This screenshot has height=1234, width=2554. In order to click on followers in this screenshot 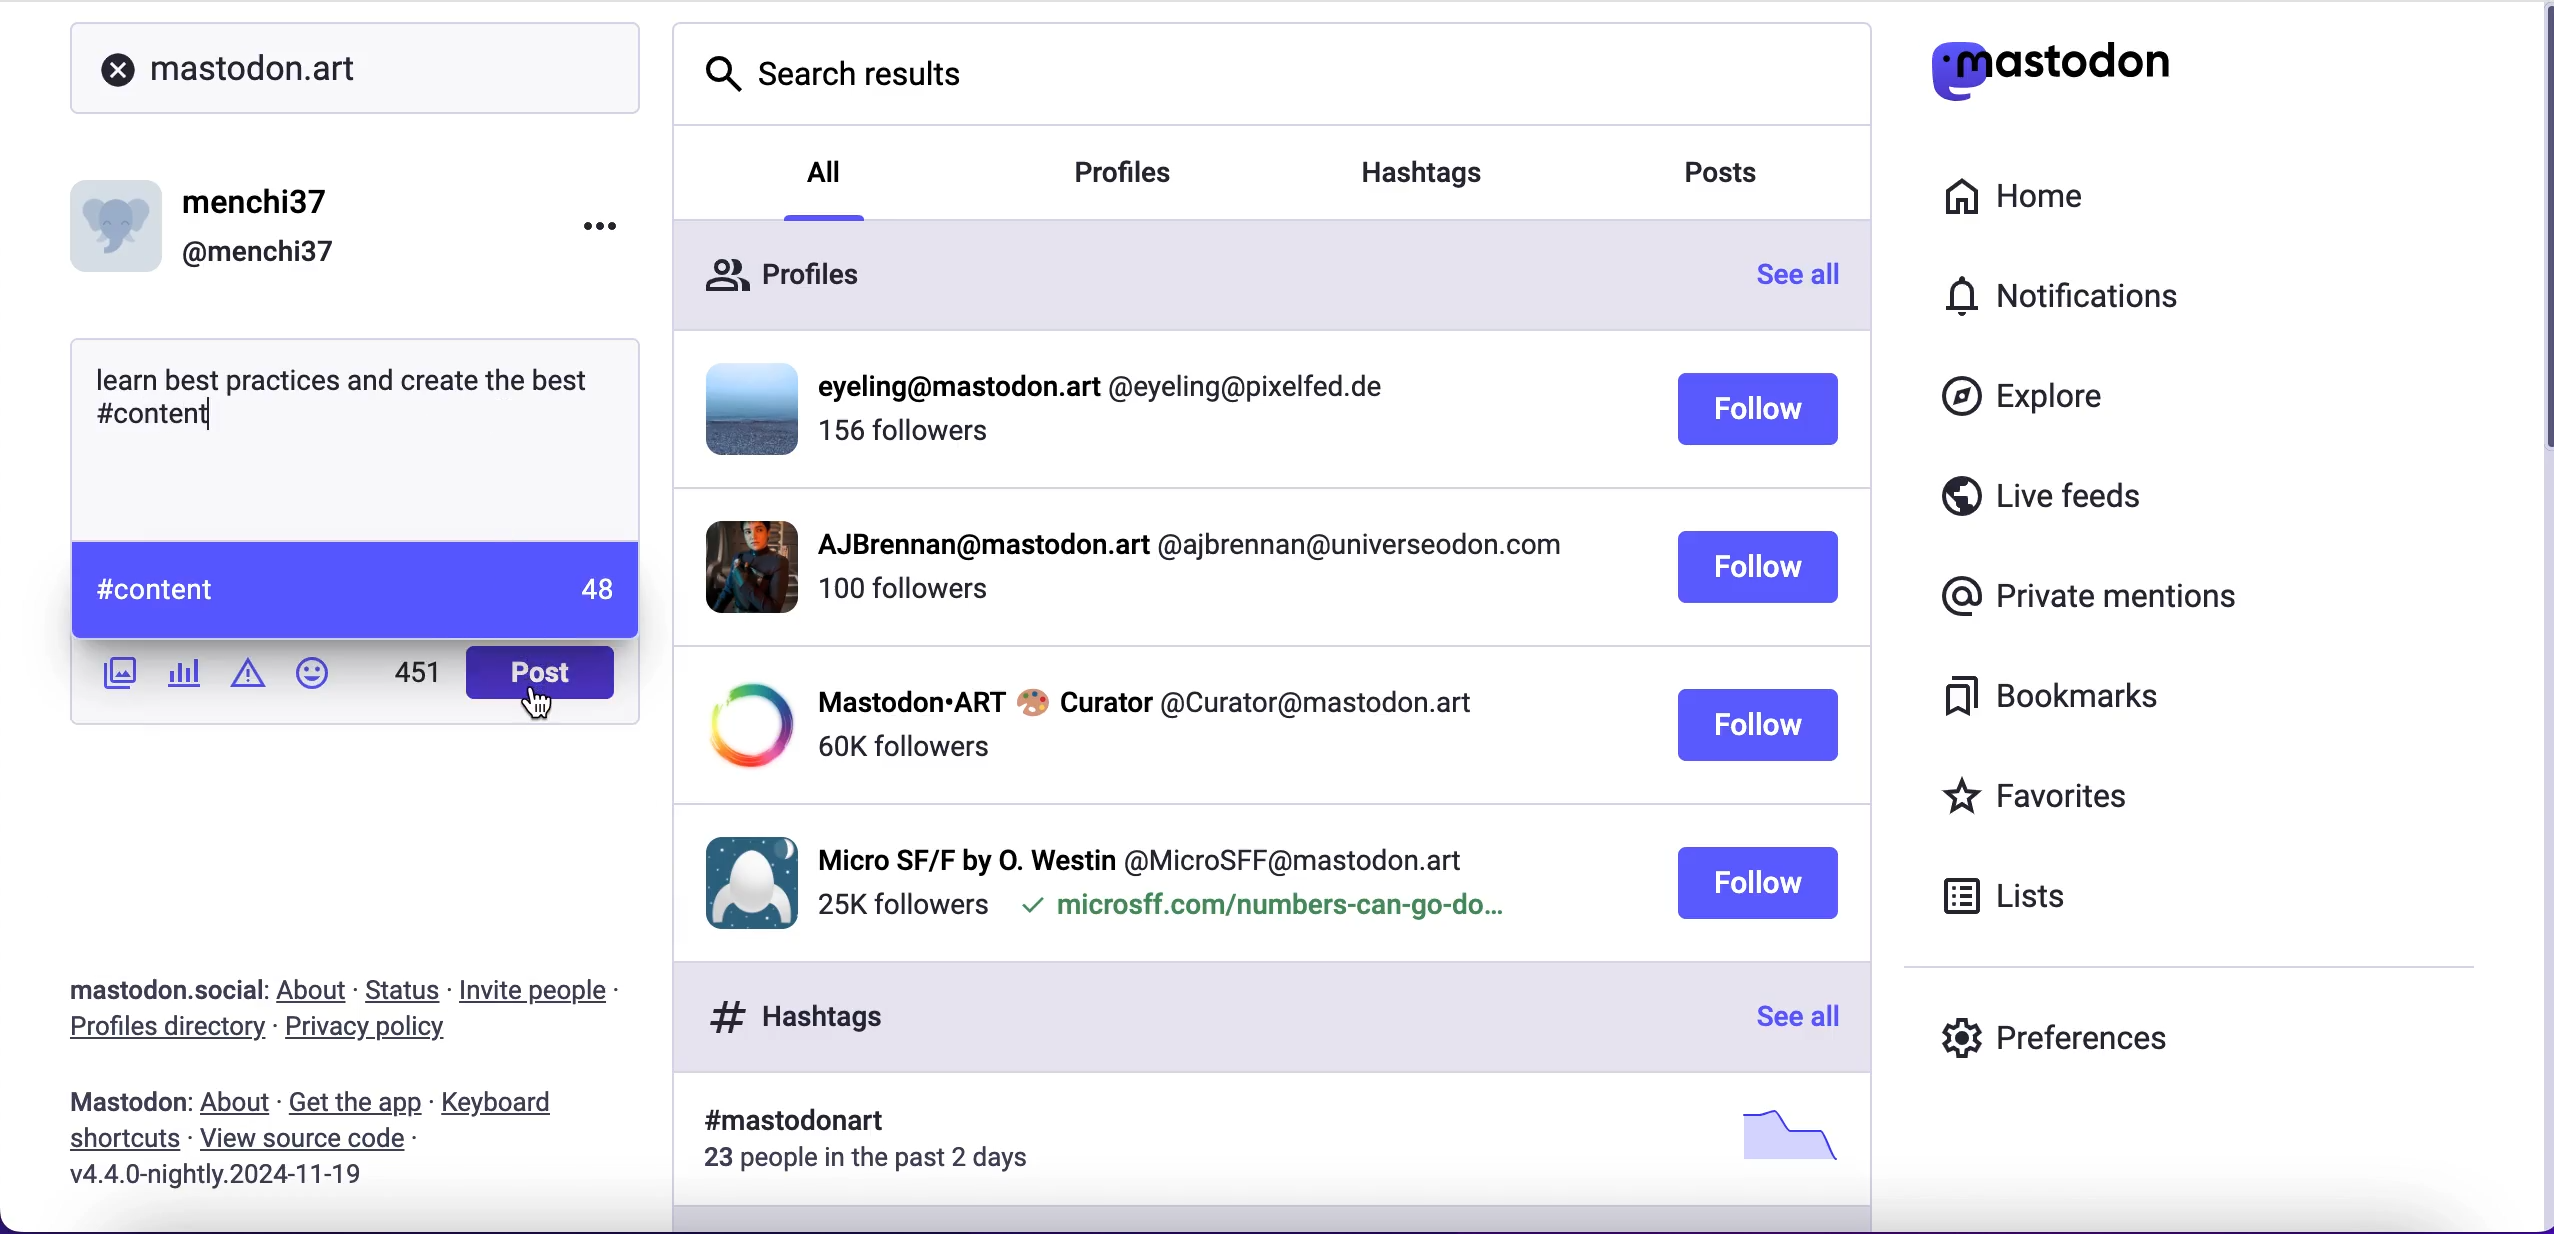, I will do `click(902, 599)`.